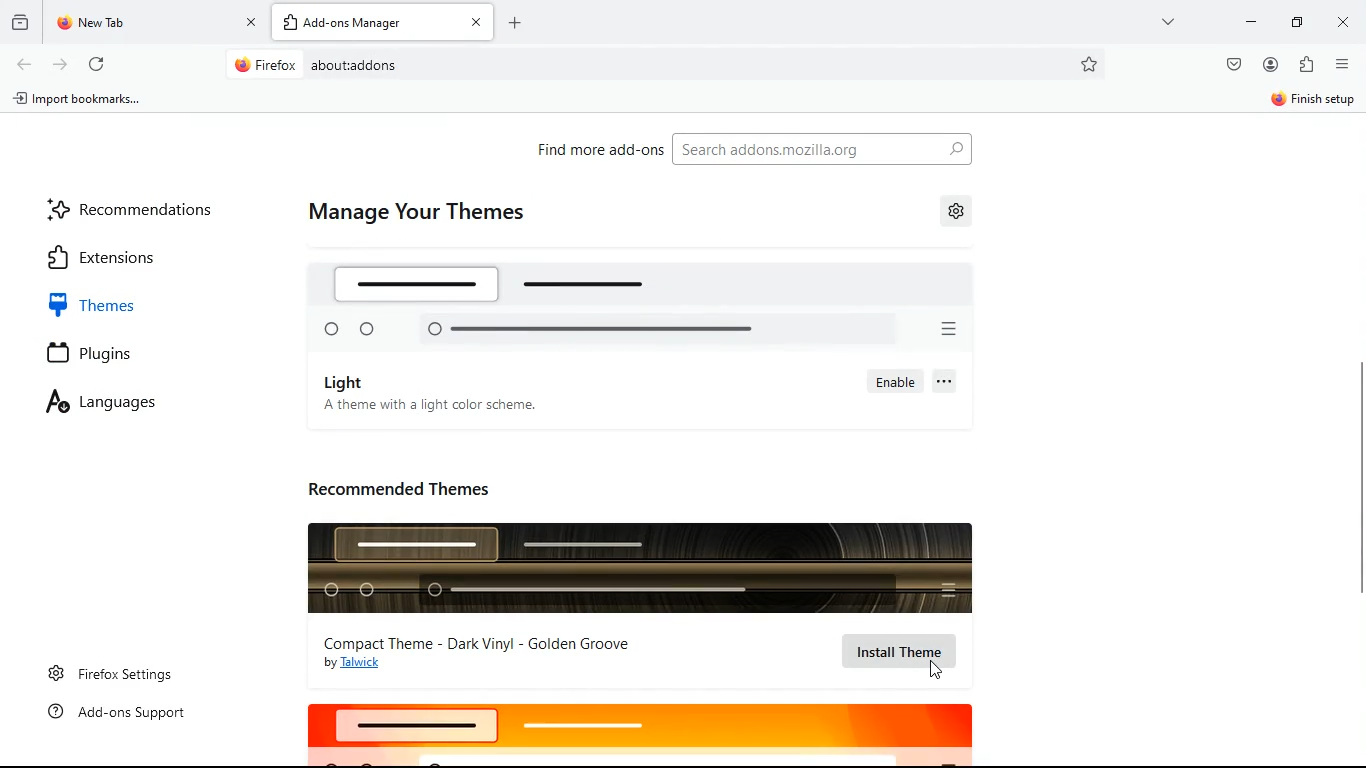 The width and height of the screenshot is (1366, 768). Describe the element at coordinates (1312, 100) in the screenshot. I see `Finish setup` at that location.